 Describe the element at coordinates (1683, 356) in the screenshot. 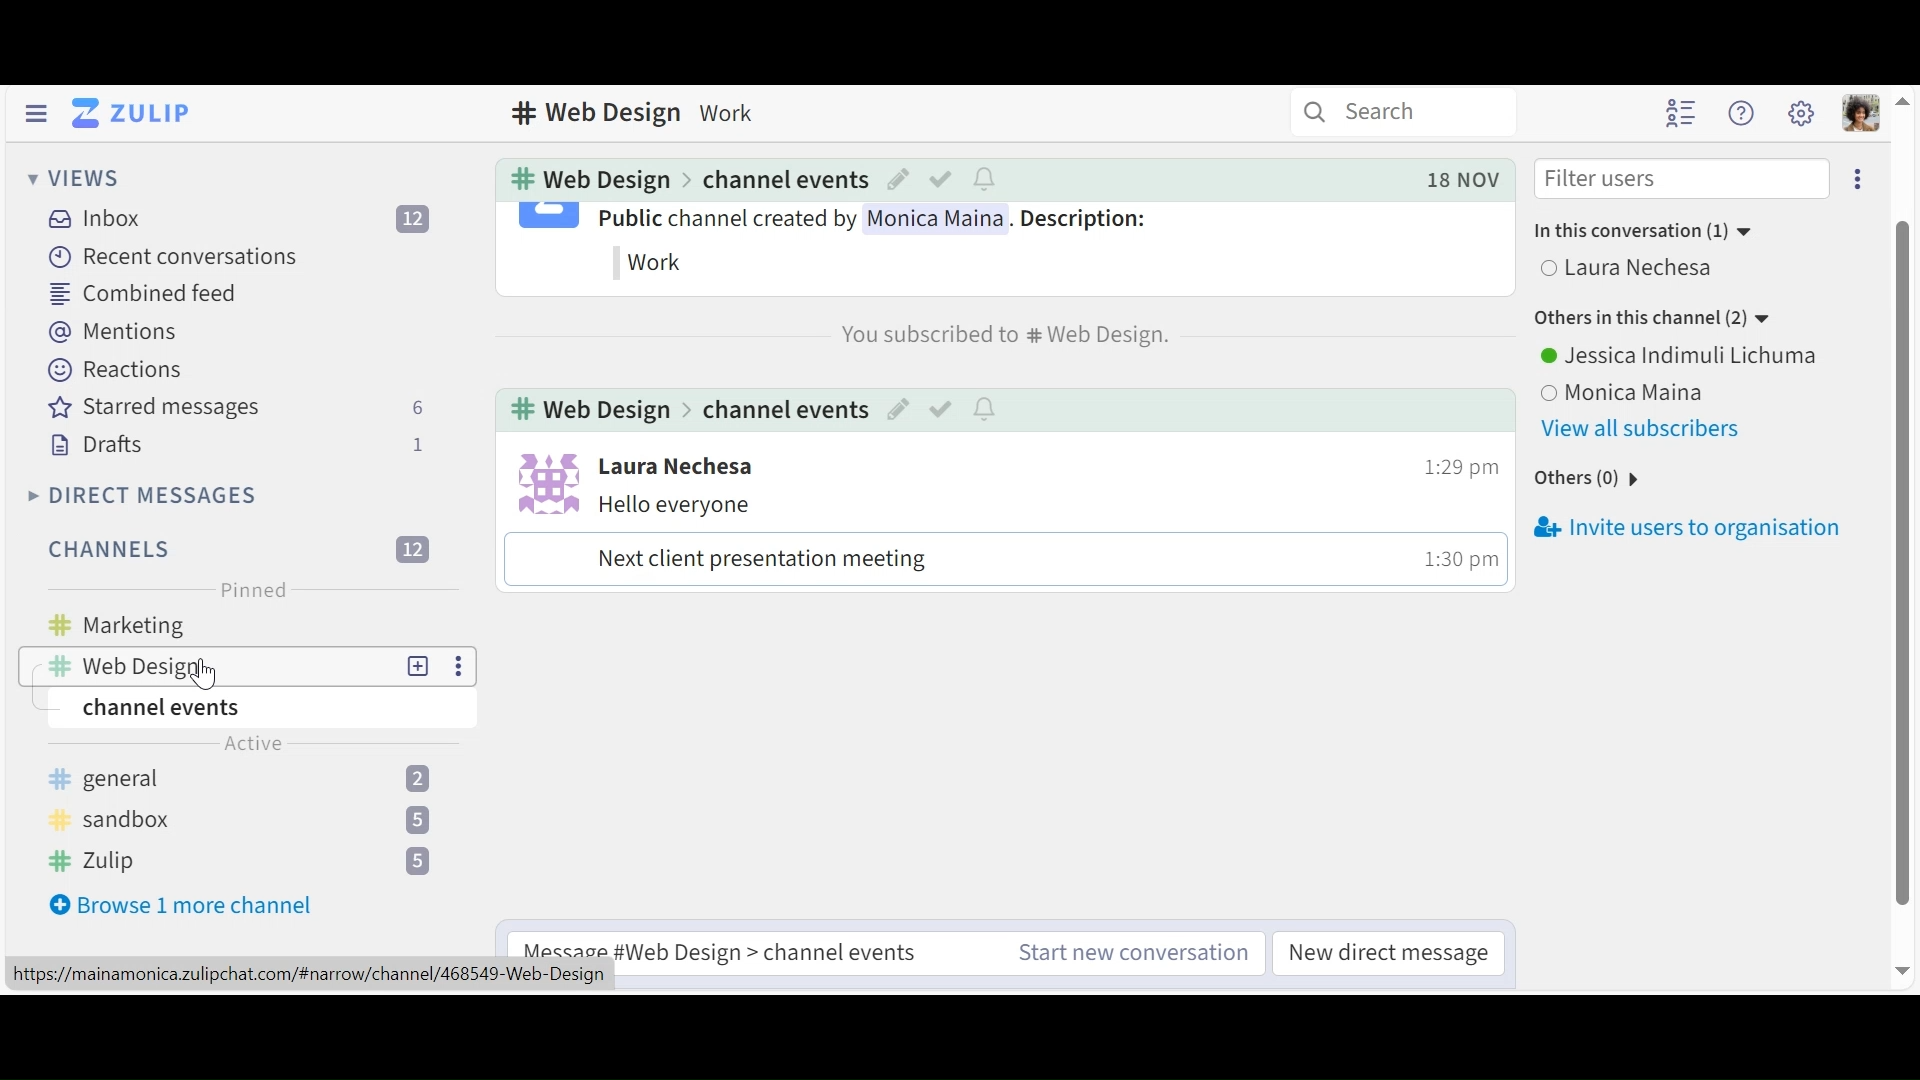

I see `Jessica Indimuli Lichuma` at that location.